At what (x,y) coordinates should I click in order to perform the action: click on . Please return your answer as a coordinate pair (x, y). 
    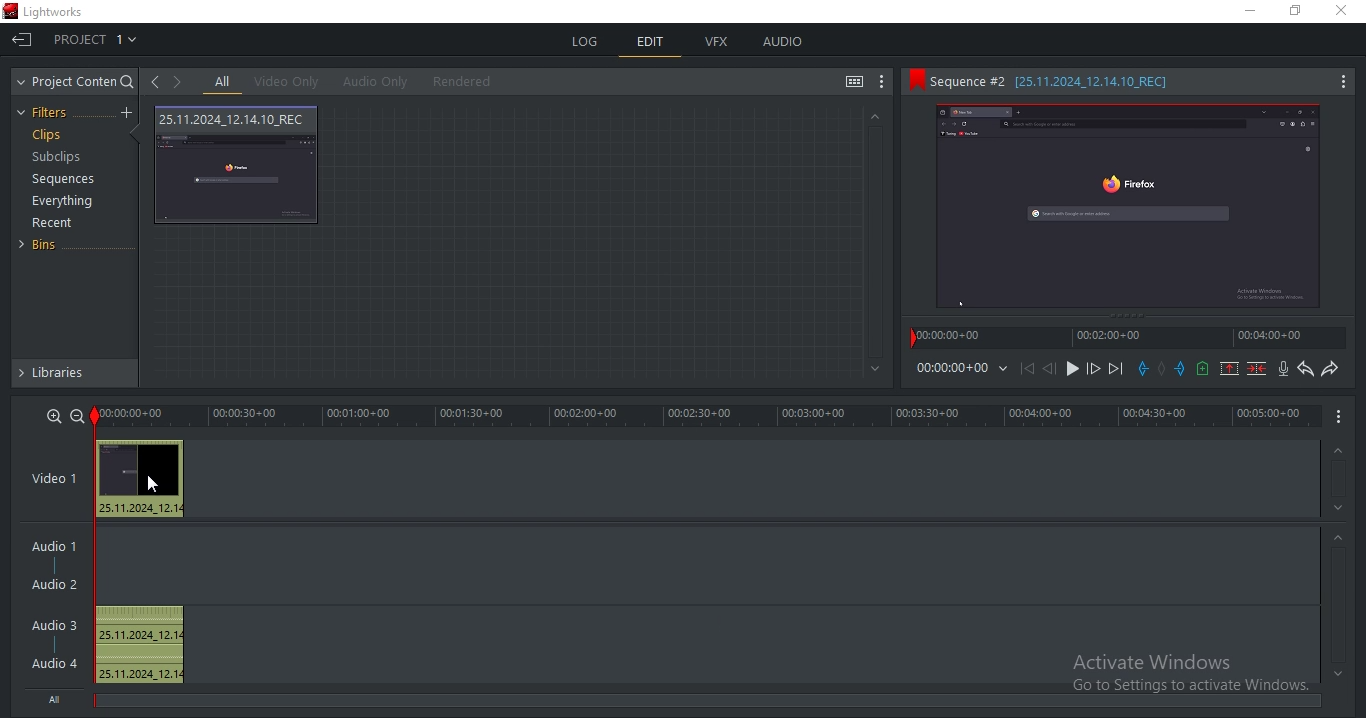
    Looking at the image, I should click on (178, 82).